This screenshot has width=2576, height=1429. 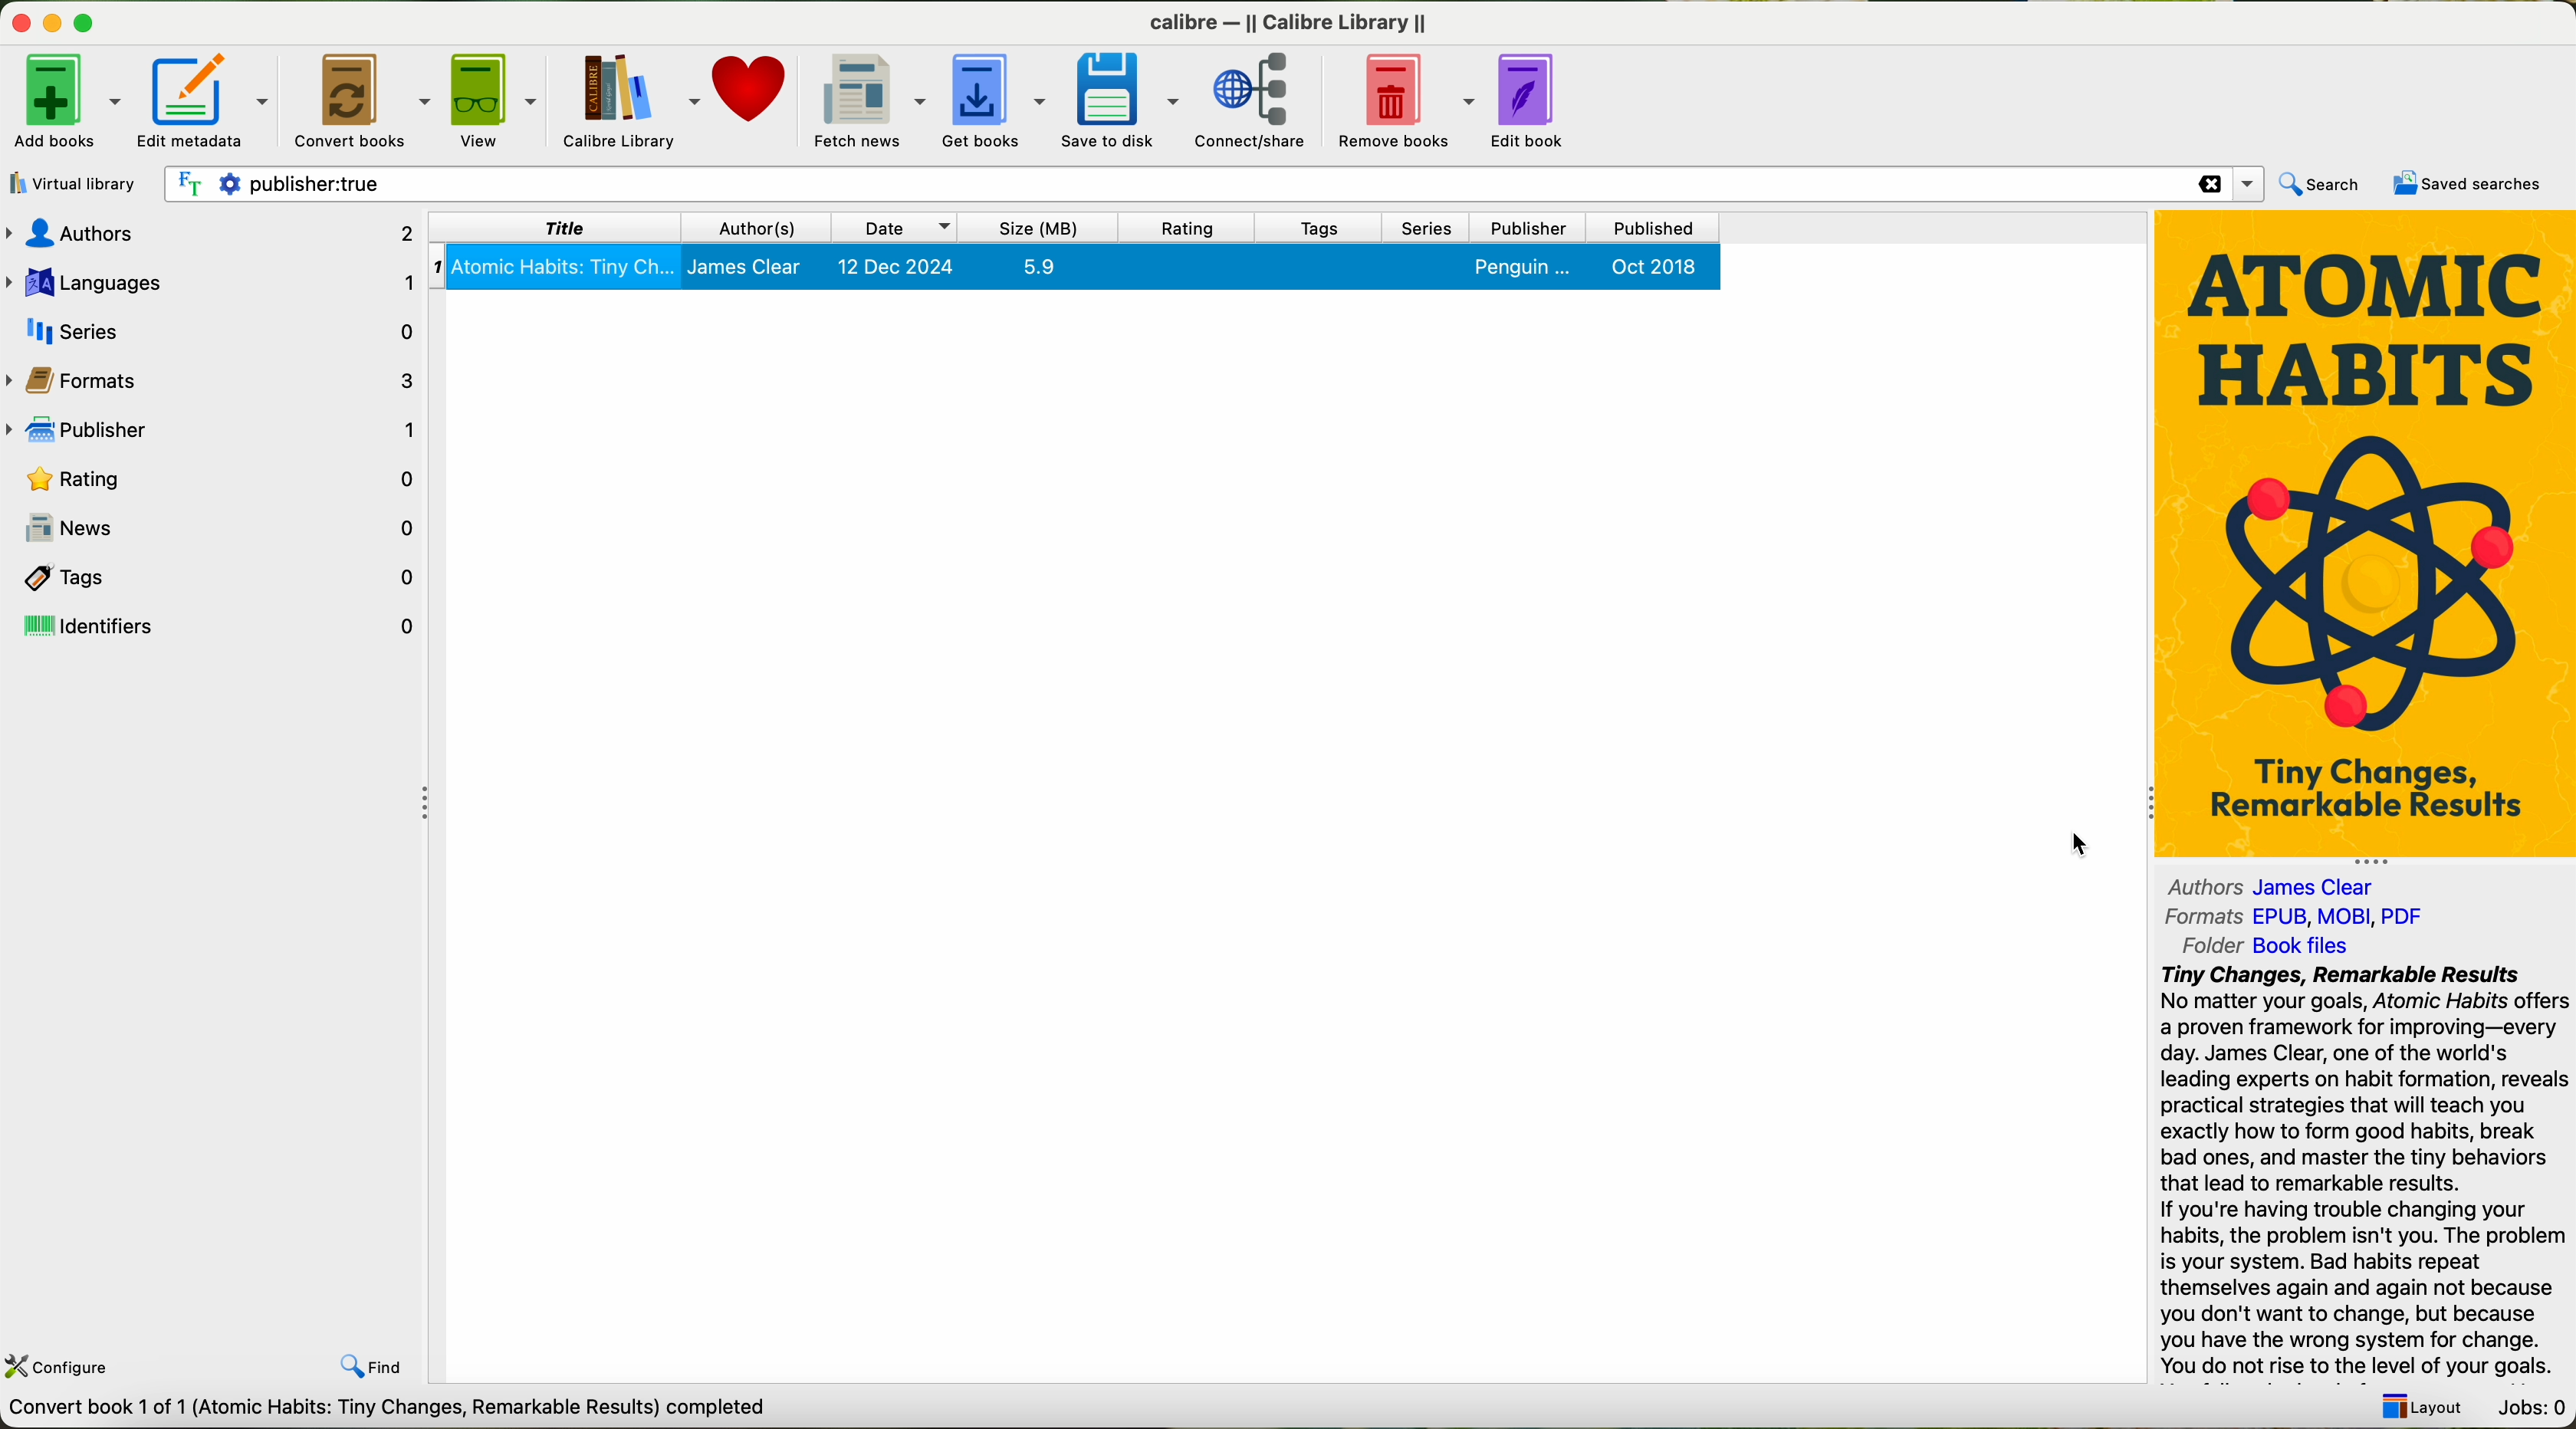 I want to click on size, so click(x=1042, y=227).